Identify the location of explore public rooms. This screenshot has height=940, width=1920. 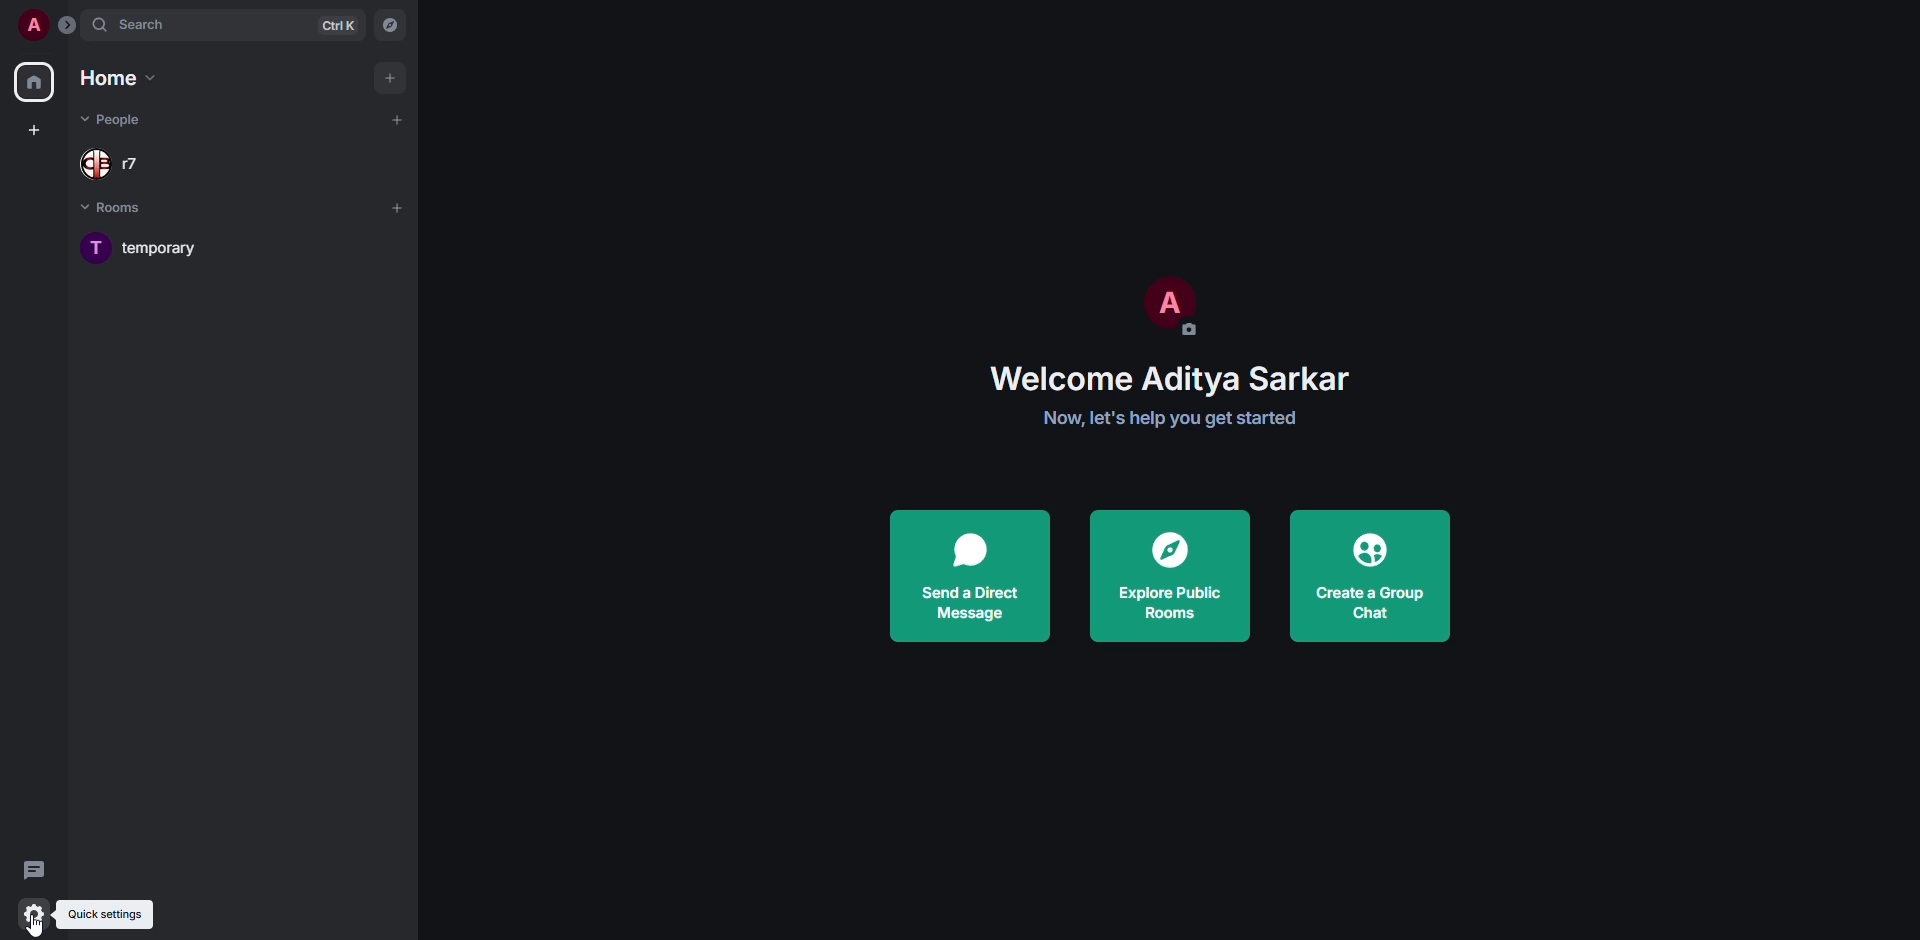
(1172, 575).